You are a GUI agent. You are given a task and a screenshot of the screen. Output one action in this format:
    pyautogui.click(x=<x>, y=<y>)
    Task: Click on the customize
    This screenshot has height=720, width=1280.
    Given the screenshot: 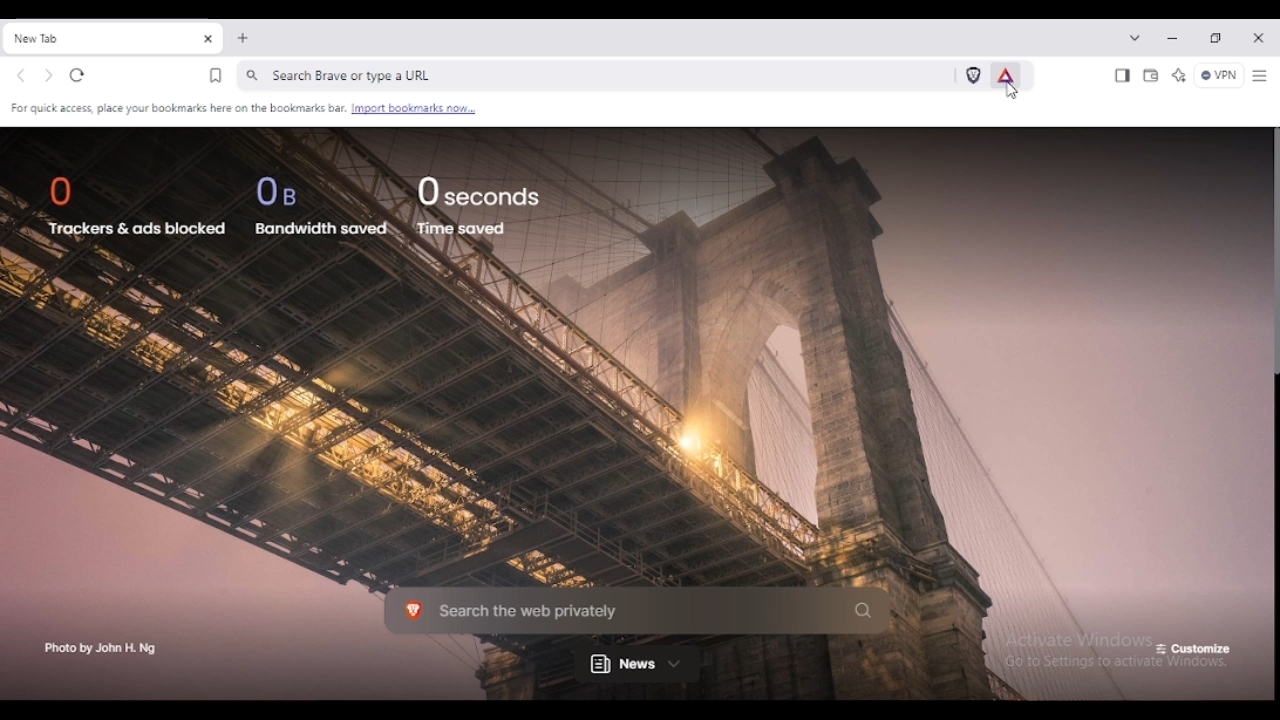 What is the action you would take?
    pyautogui.click(x=1194, y=650)
    